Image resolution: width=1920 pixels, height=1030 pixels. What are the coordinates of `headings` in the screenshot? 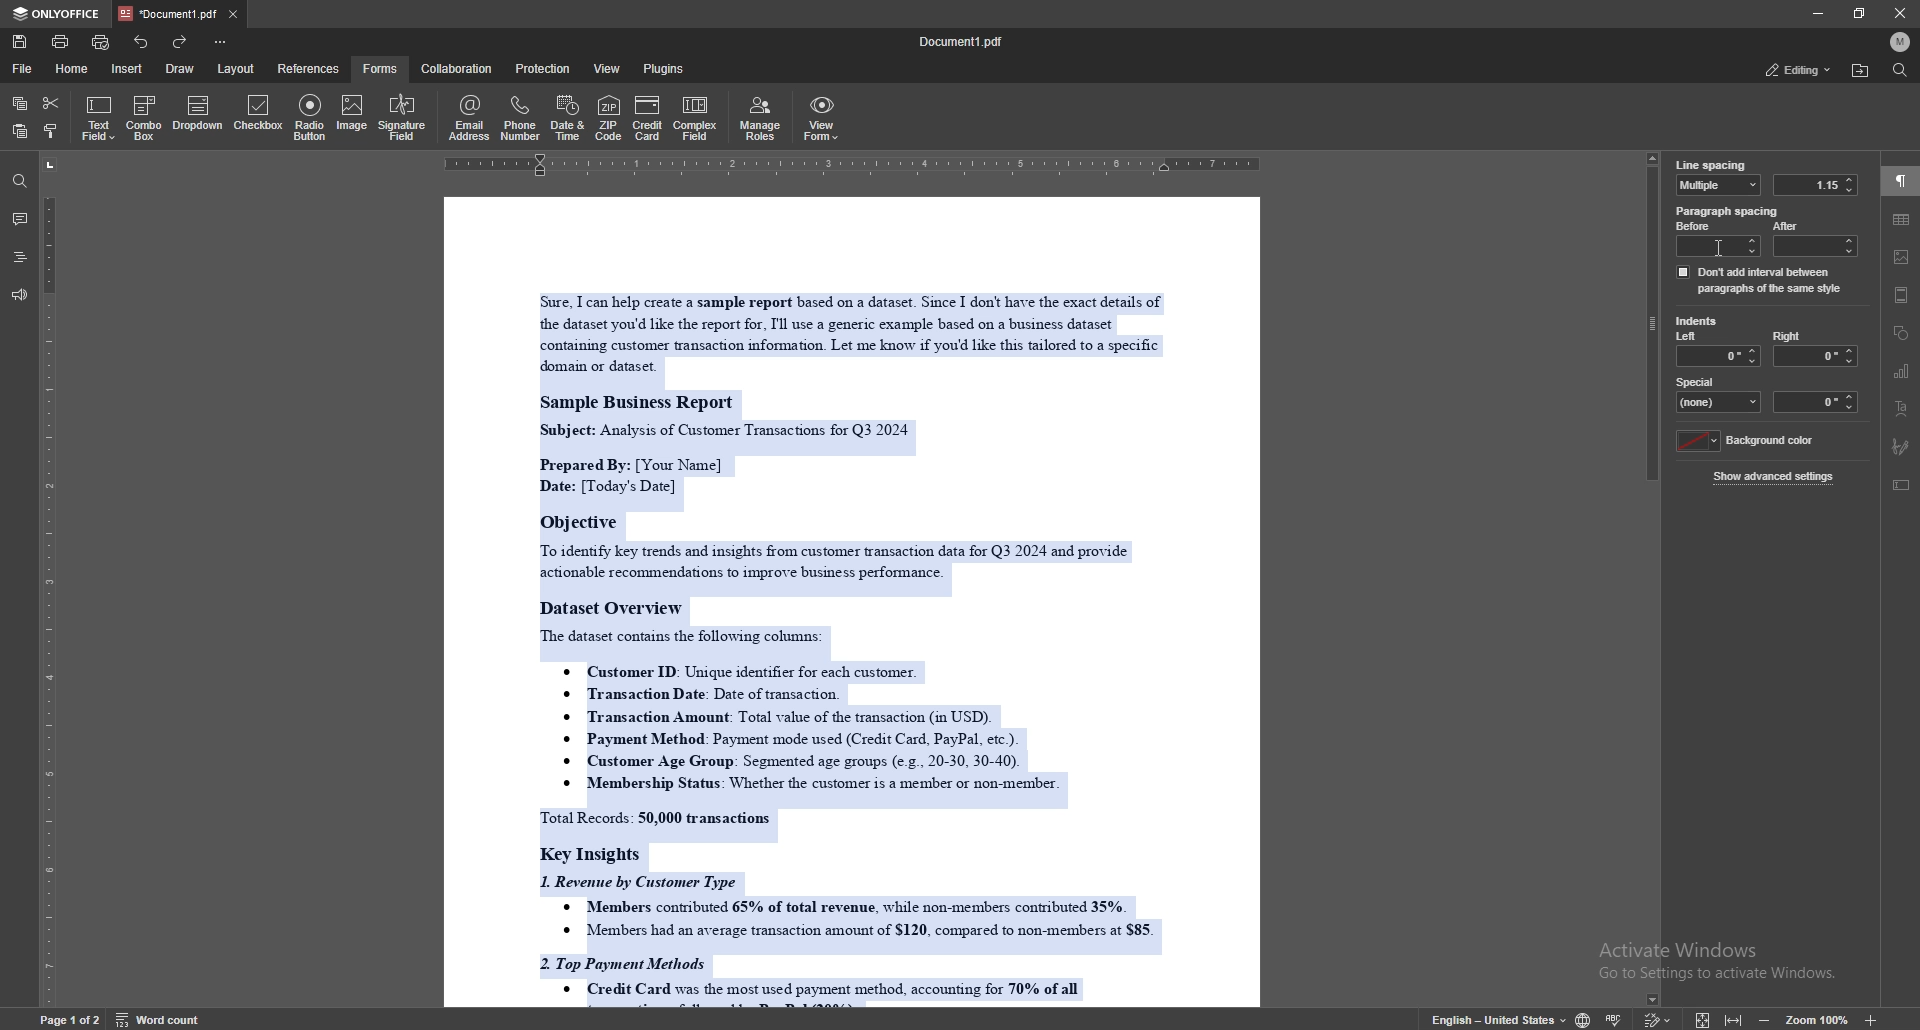 It's located at (20, 257).